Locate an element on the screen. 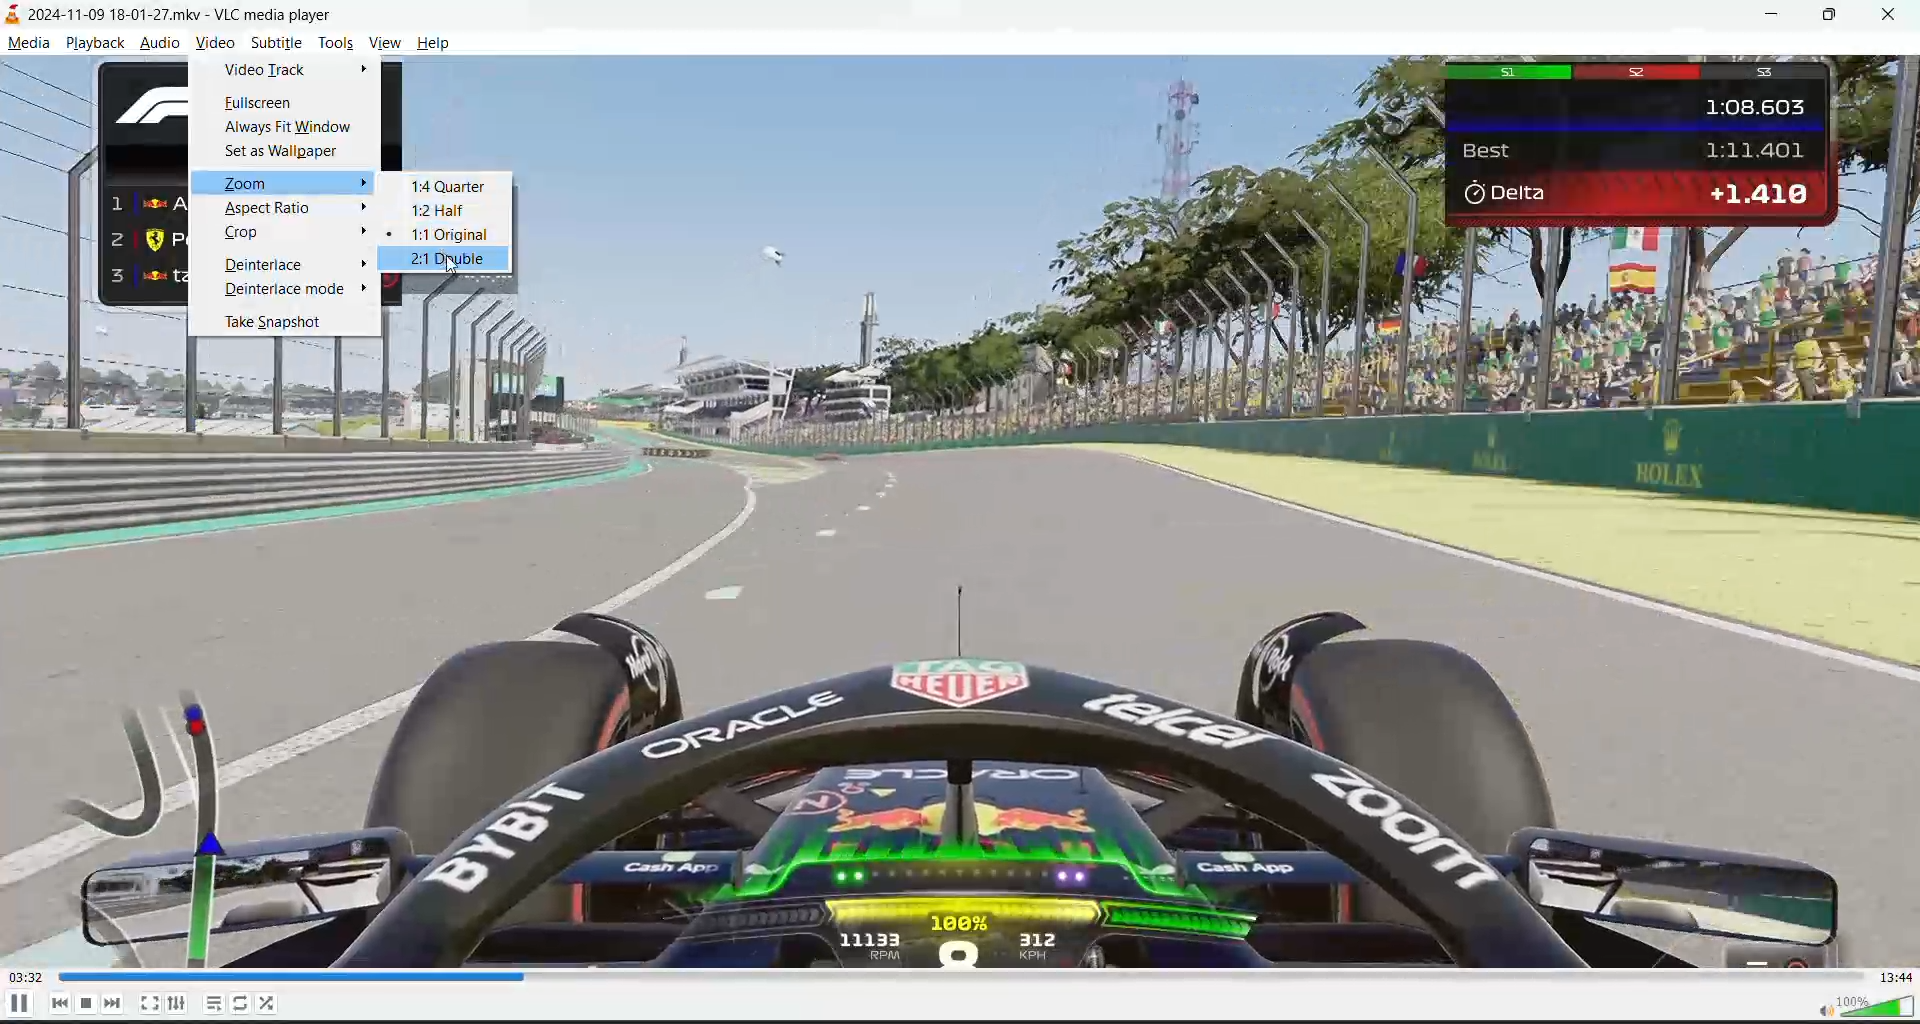 This screenshot has height=1024, width=1920. tools is located at coordinates (336, 42).